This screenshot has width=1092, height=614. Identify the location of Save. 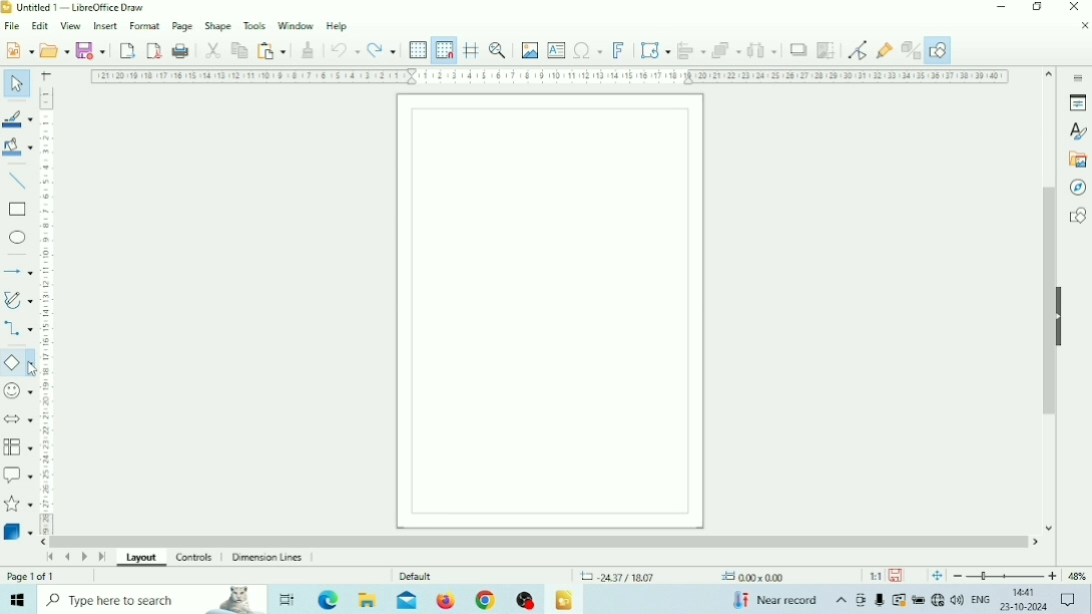
(91, 49).